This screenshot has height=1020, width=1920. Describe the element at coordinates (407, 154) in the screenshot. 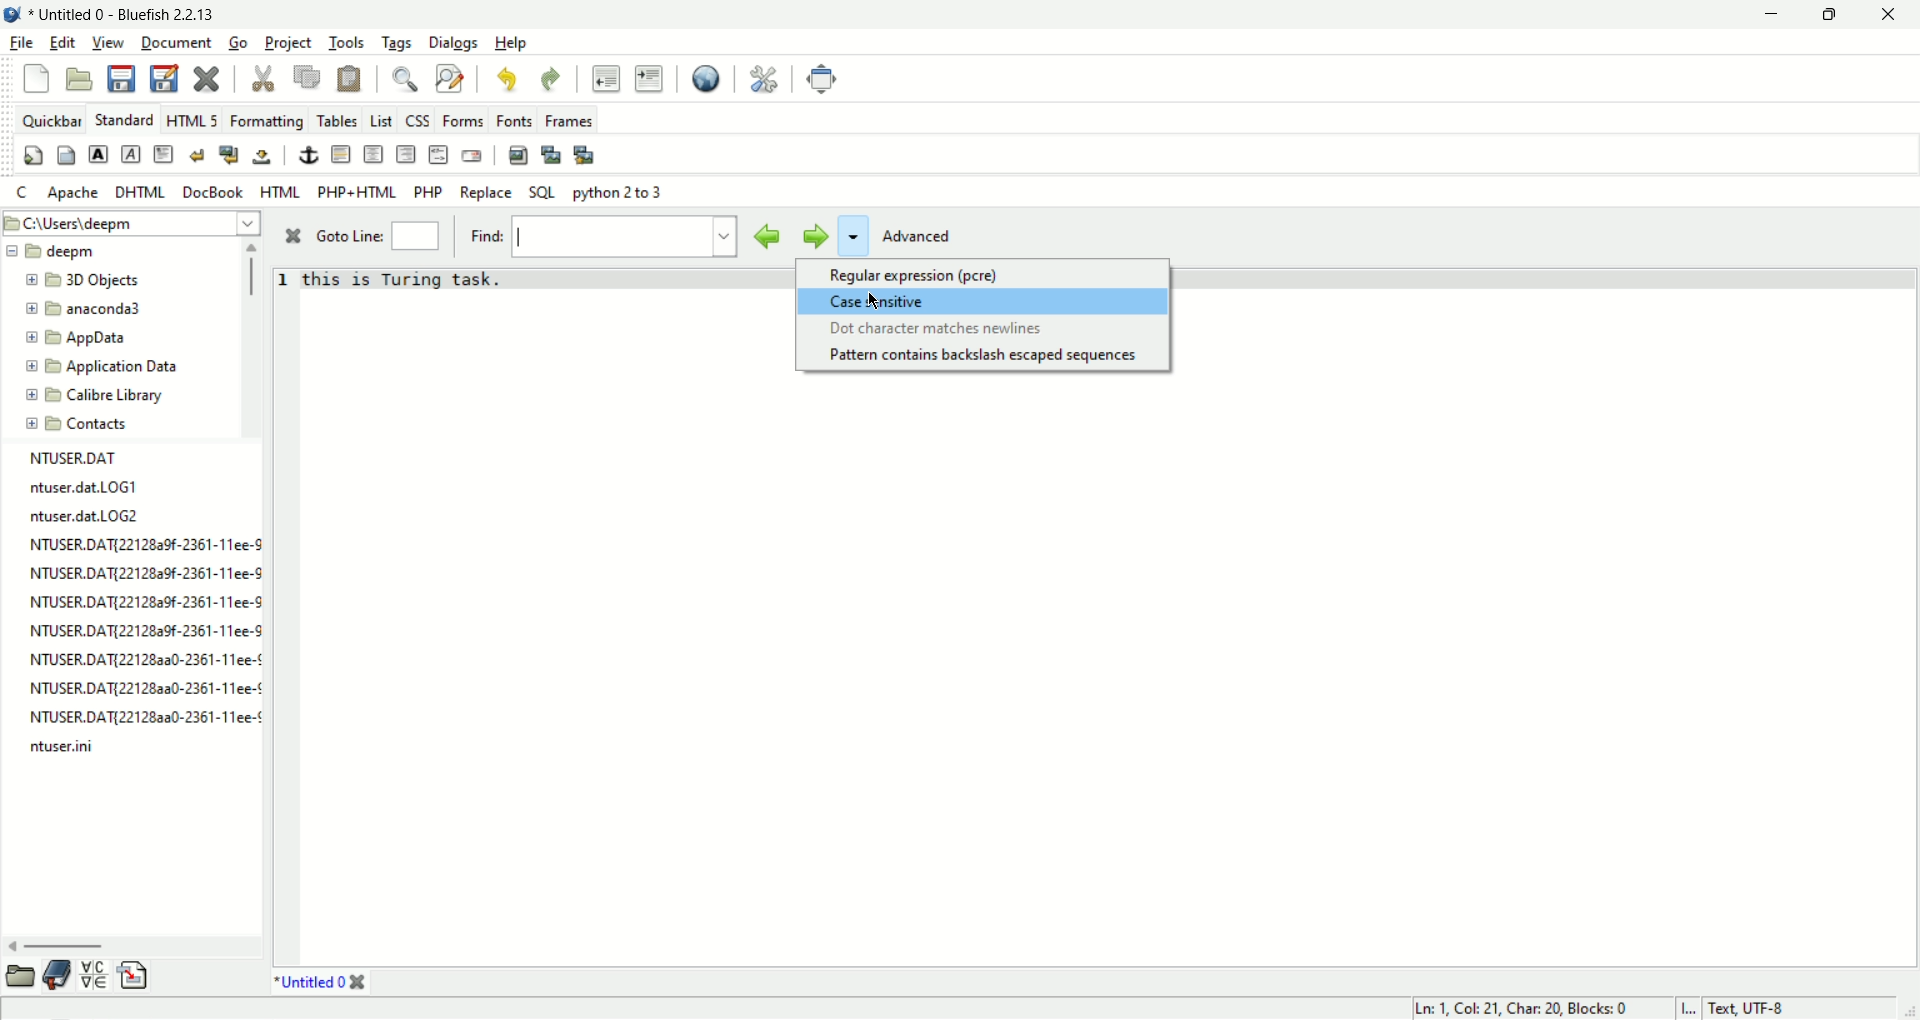

I see `right justify` at that location.